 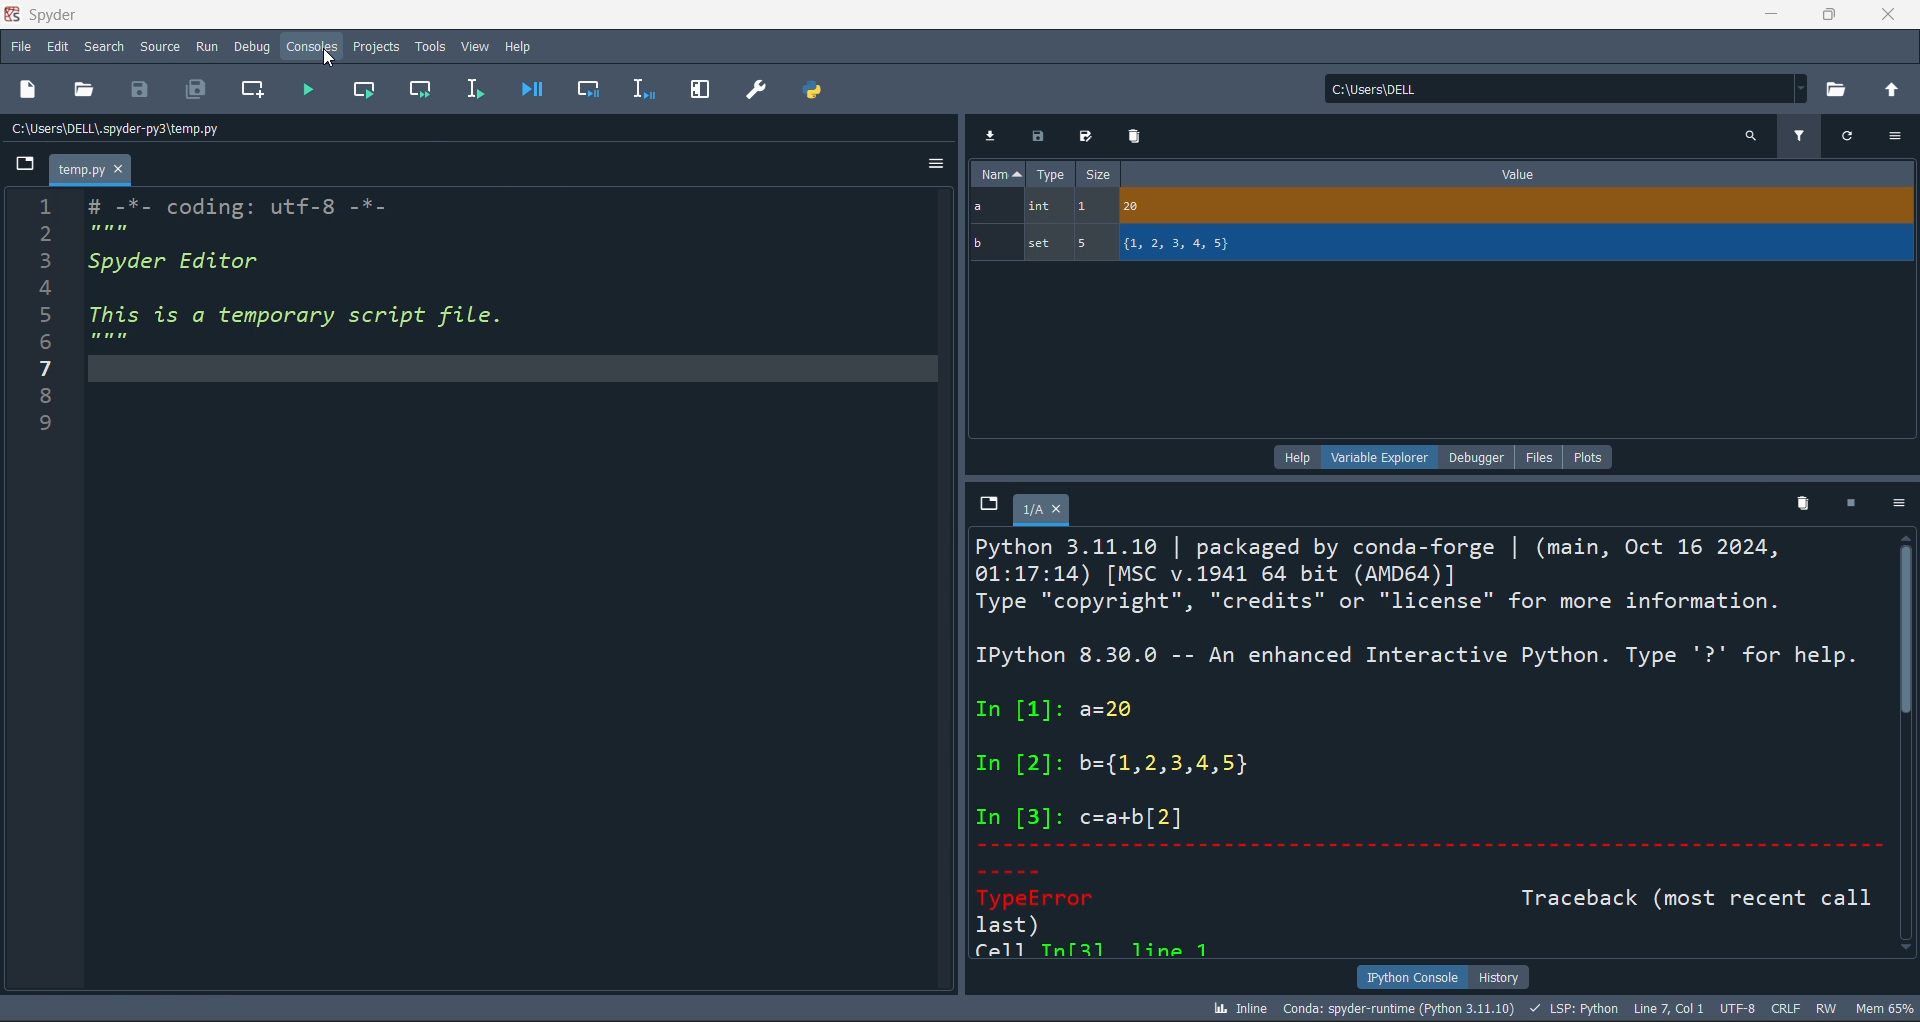 I want to click on cursor, so click(x=329, y=58).